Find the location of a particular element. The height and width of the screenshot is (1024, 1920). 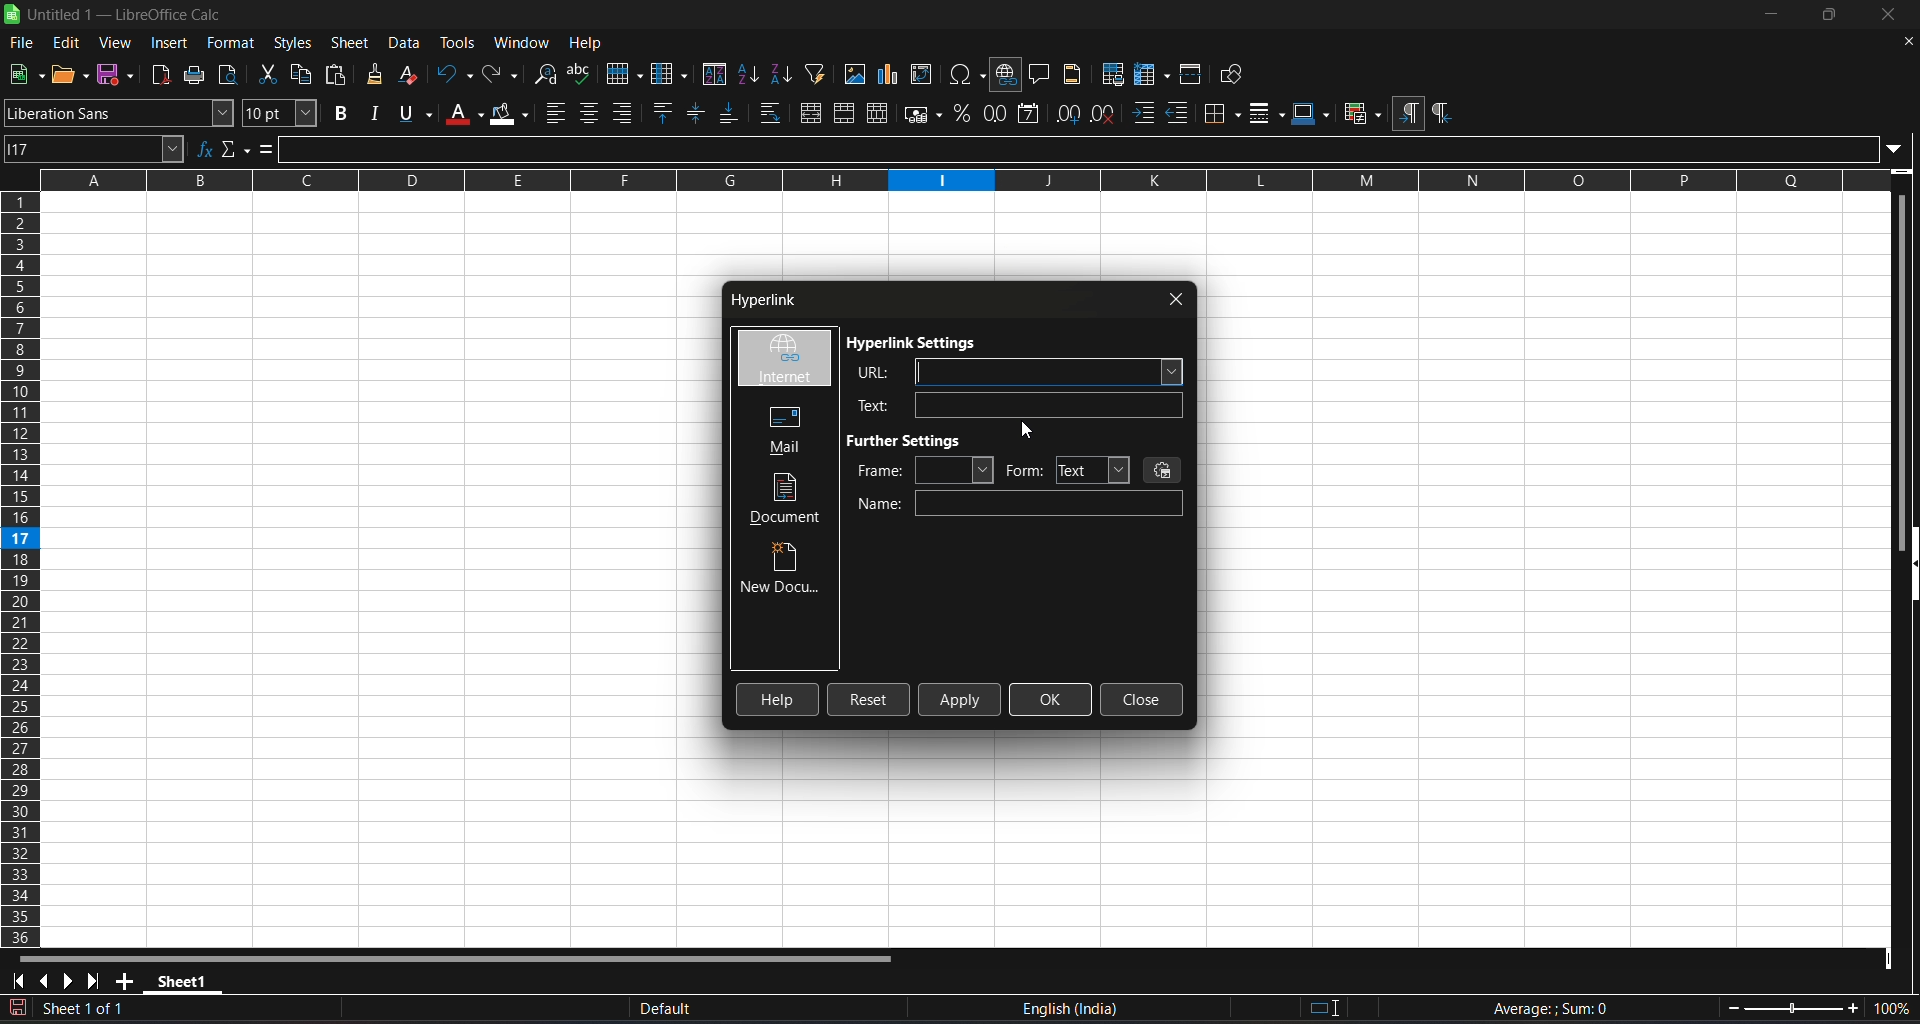

input line is located at coordinates (1092, 146).